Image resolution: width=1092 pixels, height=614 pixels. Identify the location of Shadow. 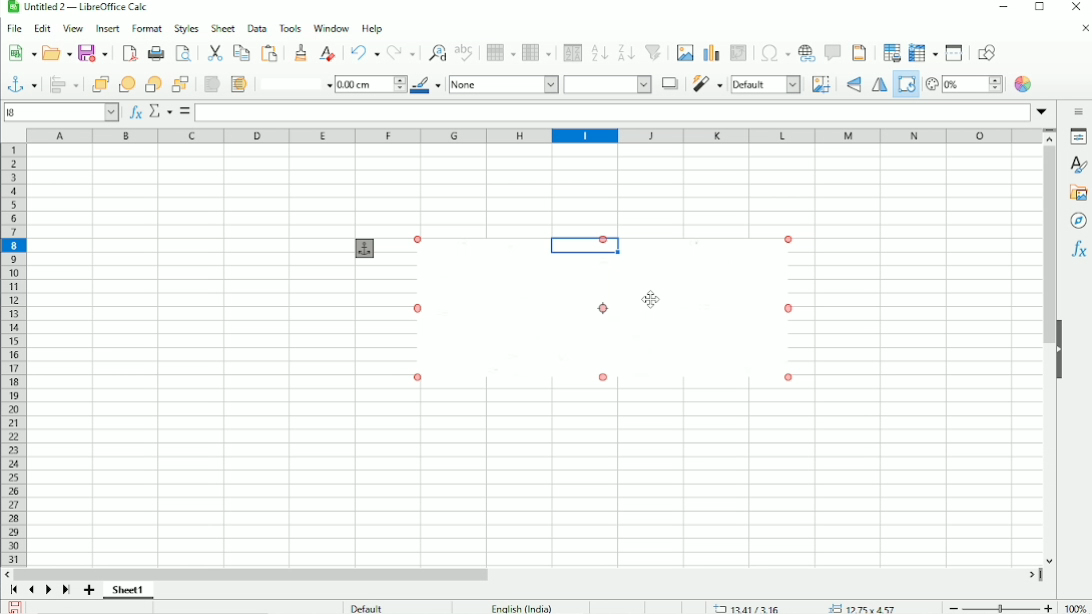
(670, 84).